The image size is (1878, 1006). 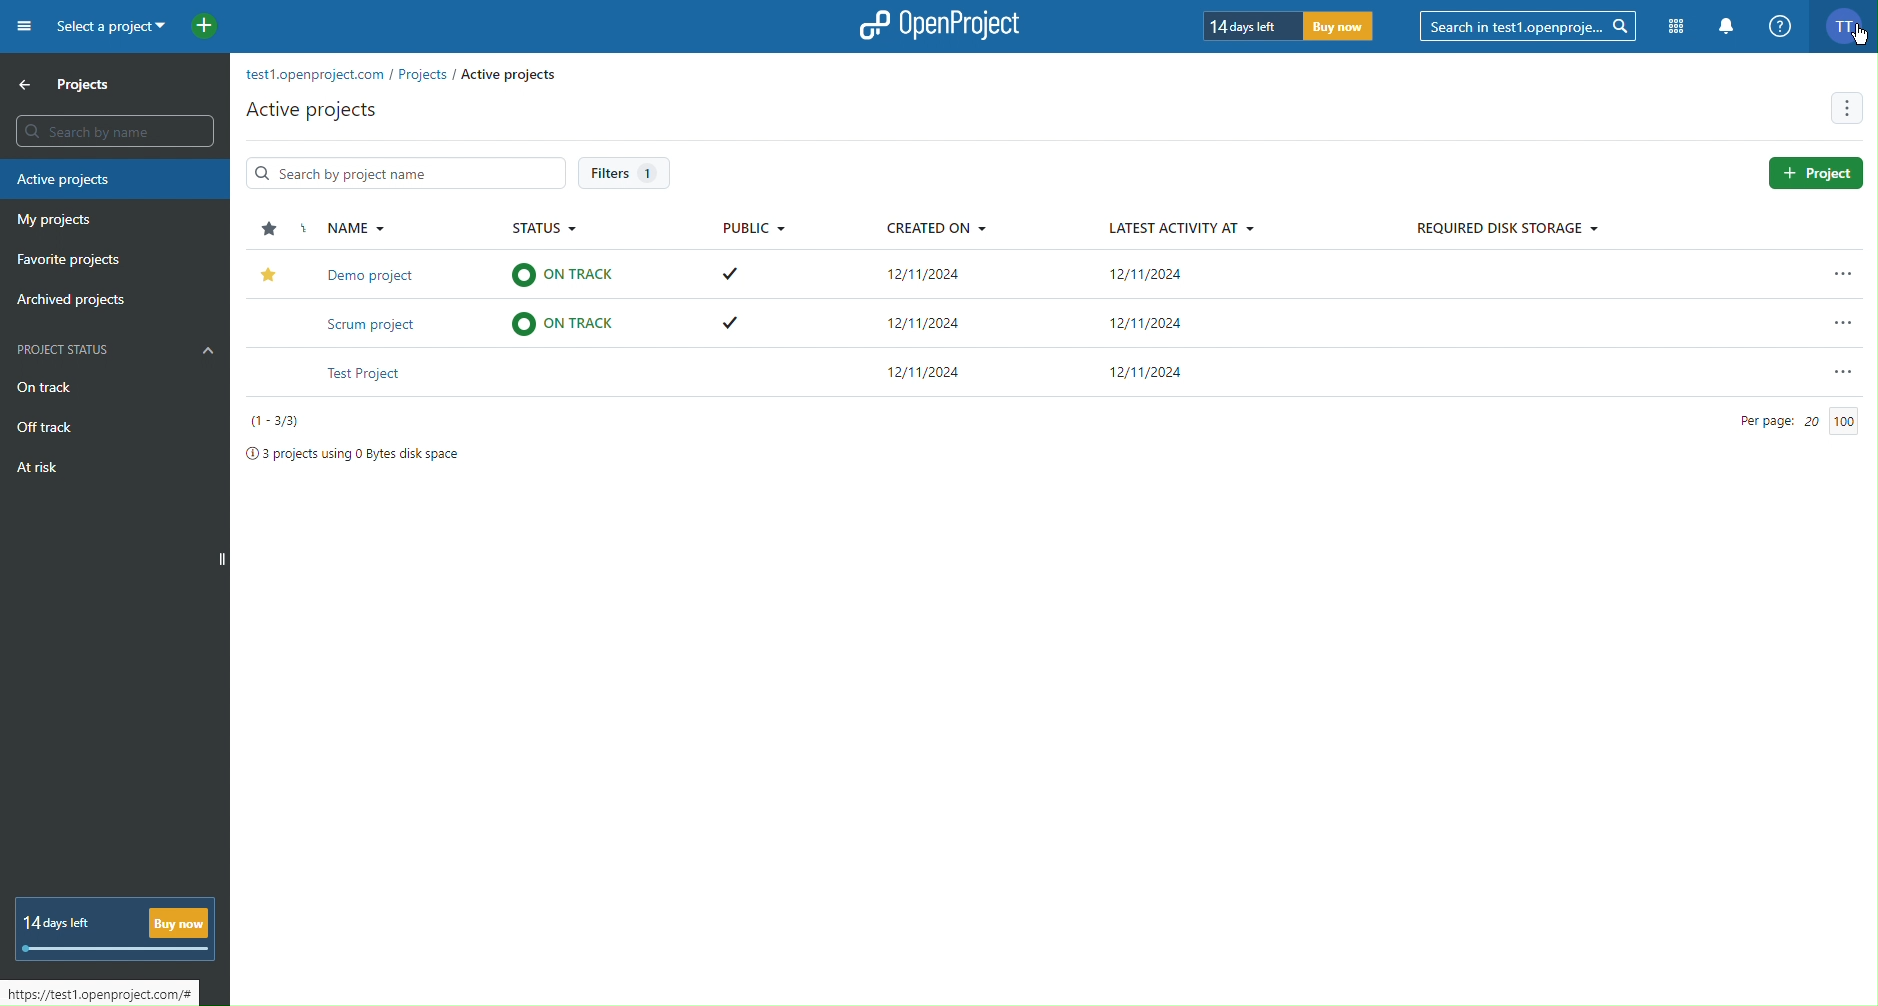 What do you see at coordinates (111, 929) in the screenshot?
I see `Trial period timer` at bounding box center [111, 929].